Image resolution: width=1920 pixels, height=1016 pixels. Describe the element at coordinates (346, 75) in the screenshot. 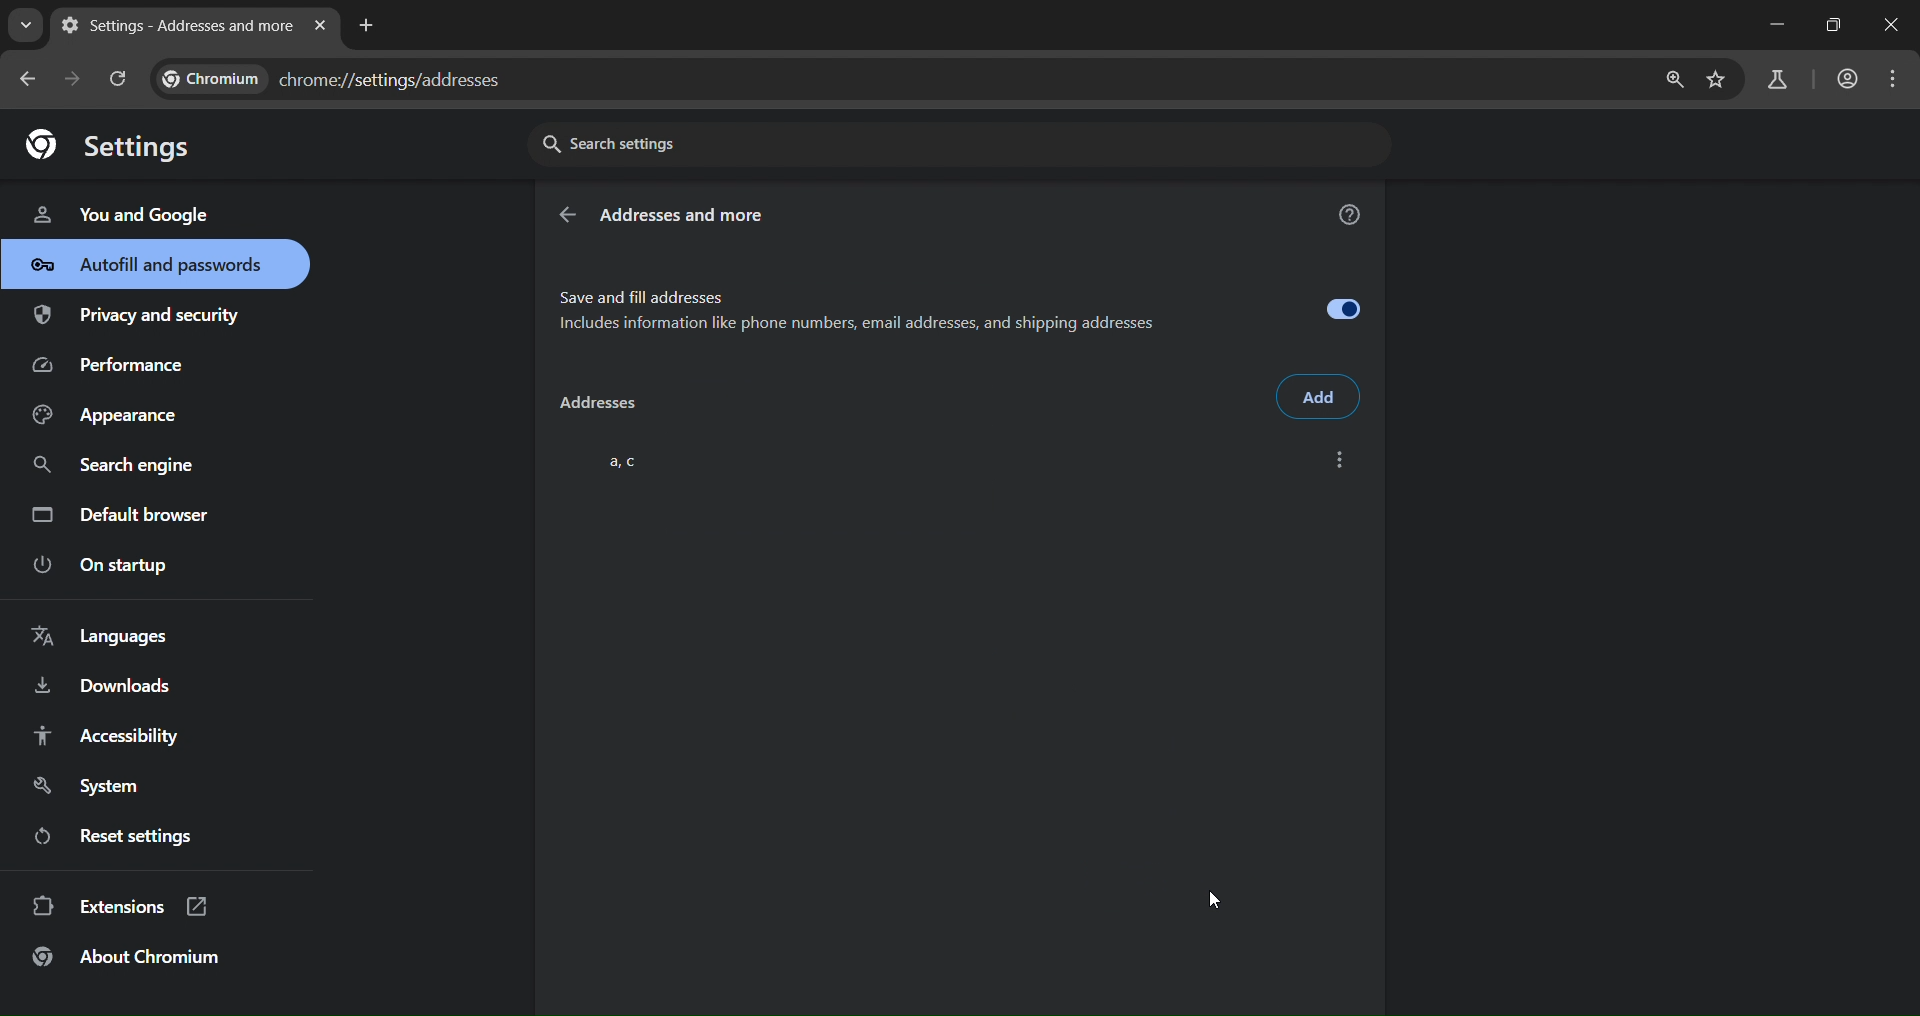

I see `chrome://settings/addresses` at that location.